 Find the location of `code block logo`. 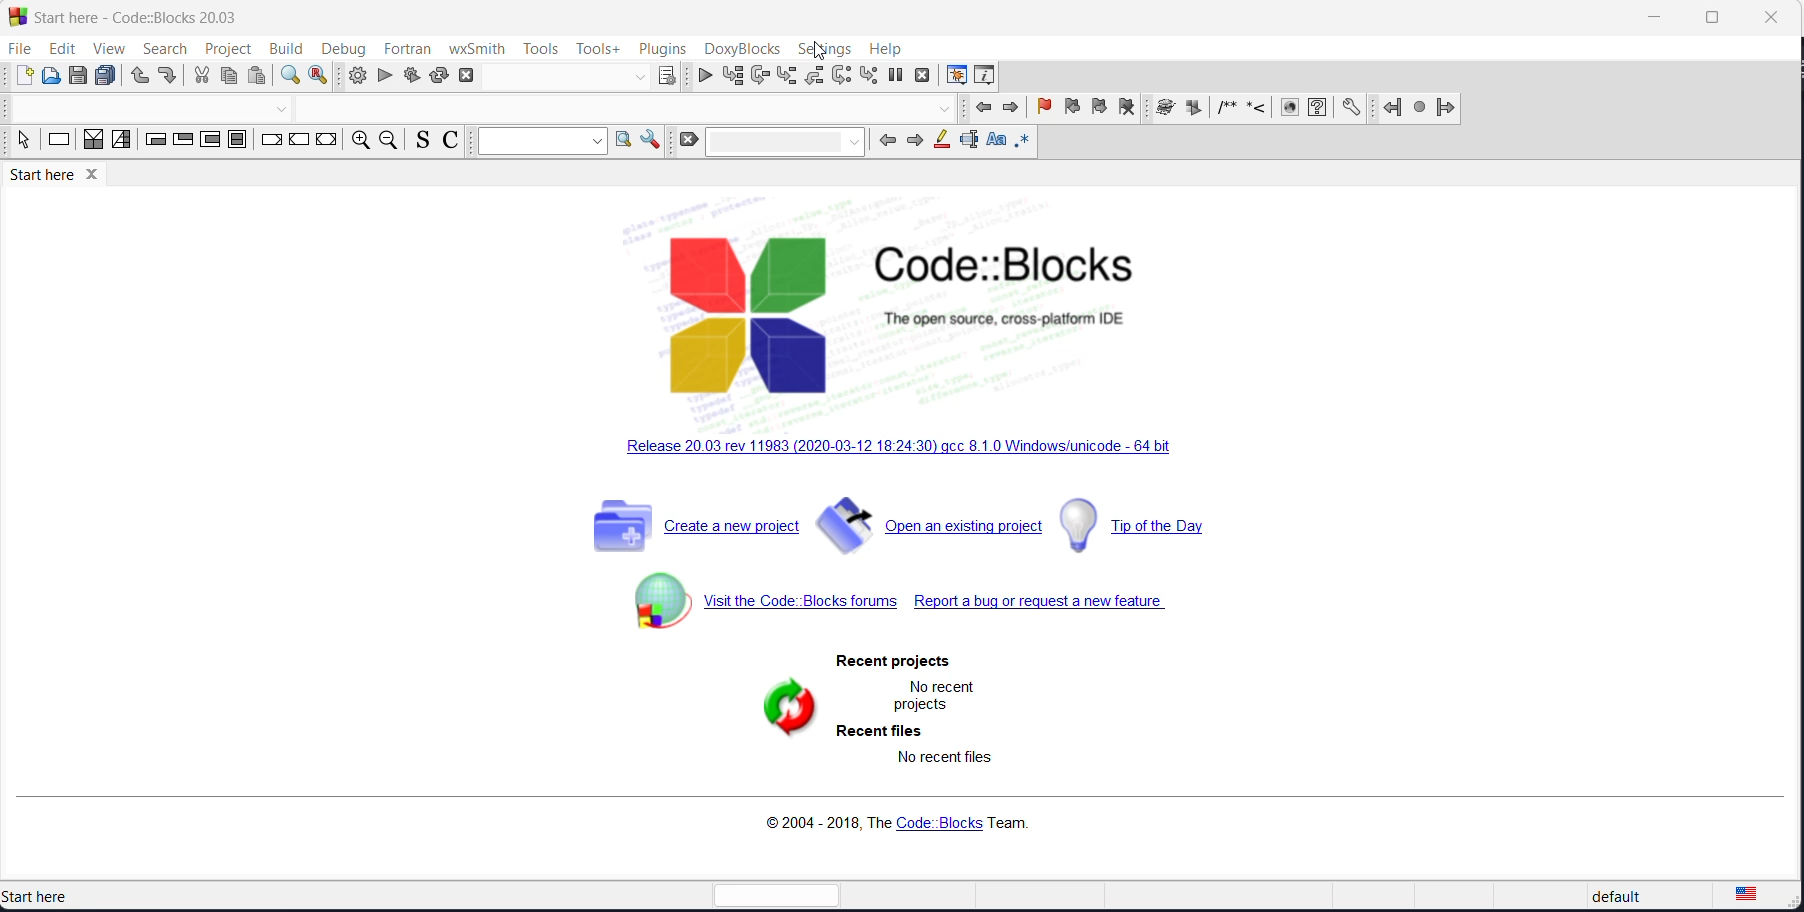

code block logo is located at coordinates (897, 317).